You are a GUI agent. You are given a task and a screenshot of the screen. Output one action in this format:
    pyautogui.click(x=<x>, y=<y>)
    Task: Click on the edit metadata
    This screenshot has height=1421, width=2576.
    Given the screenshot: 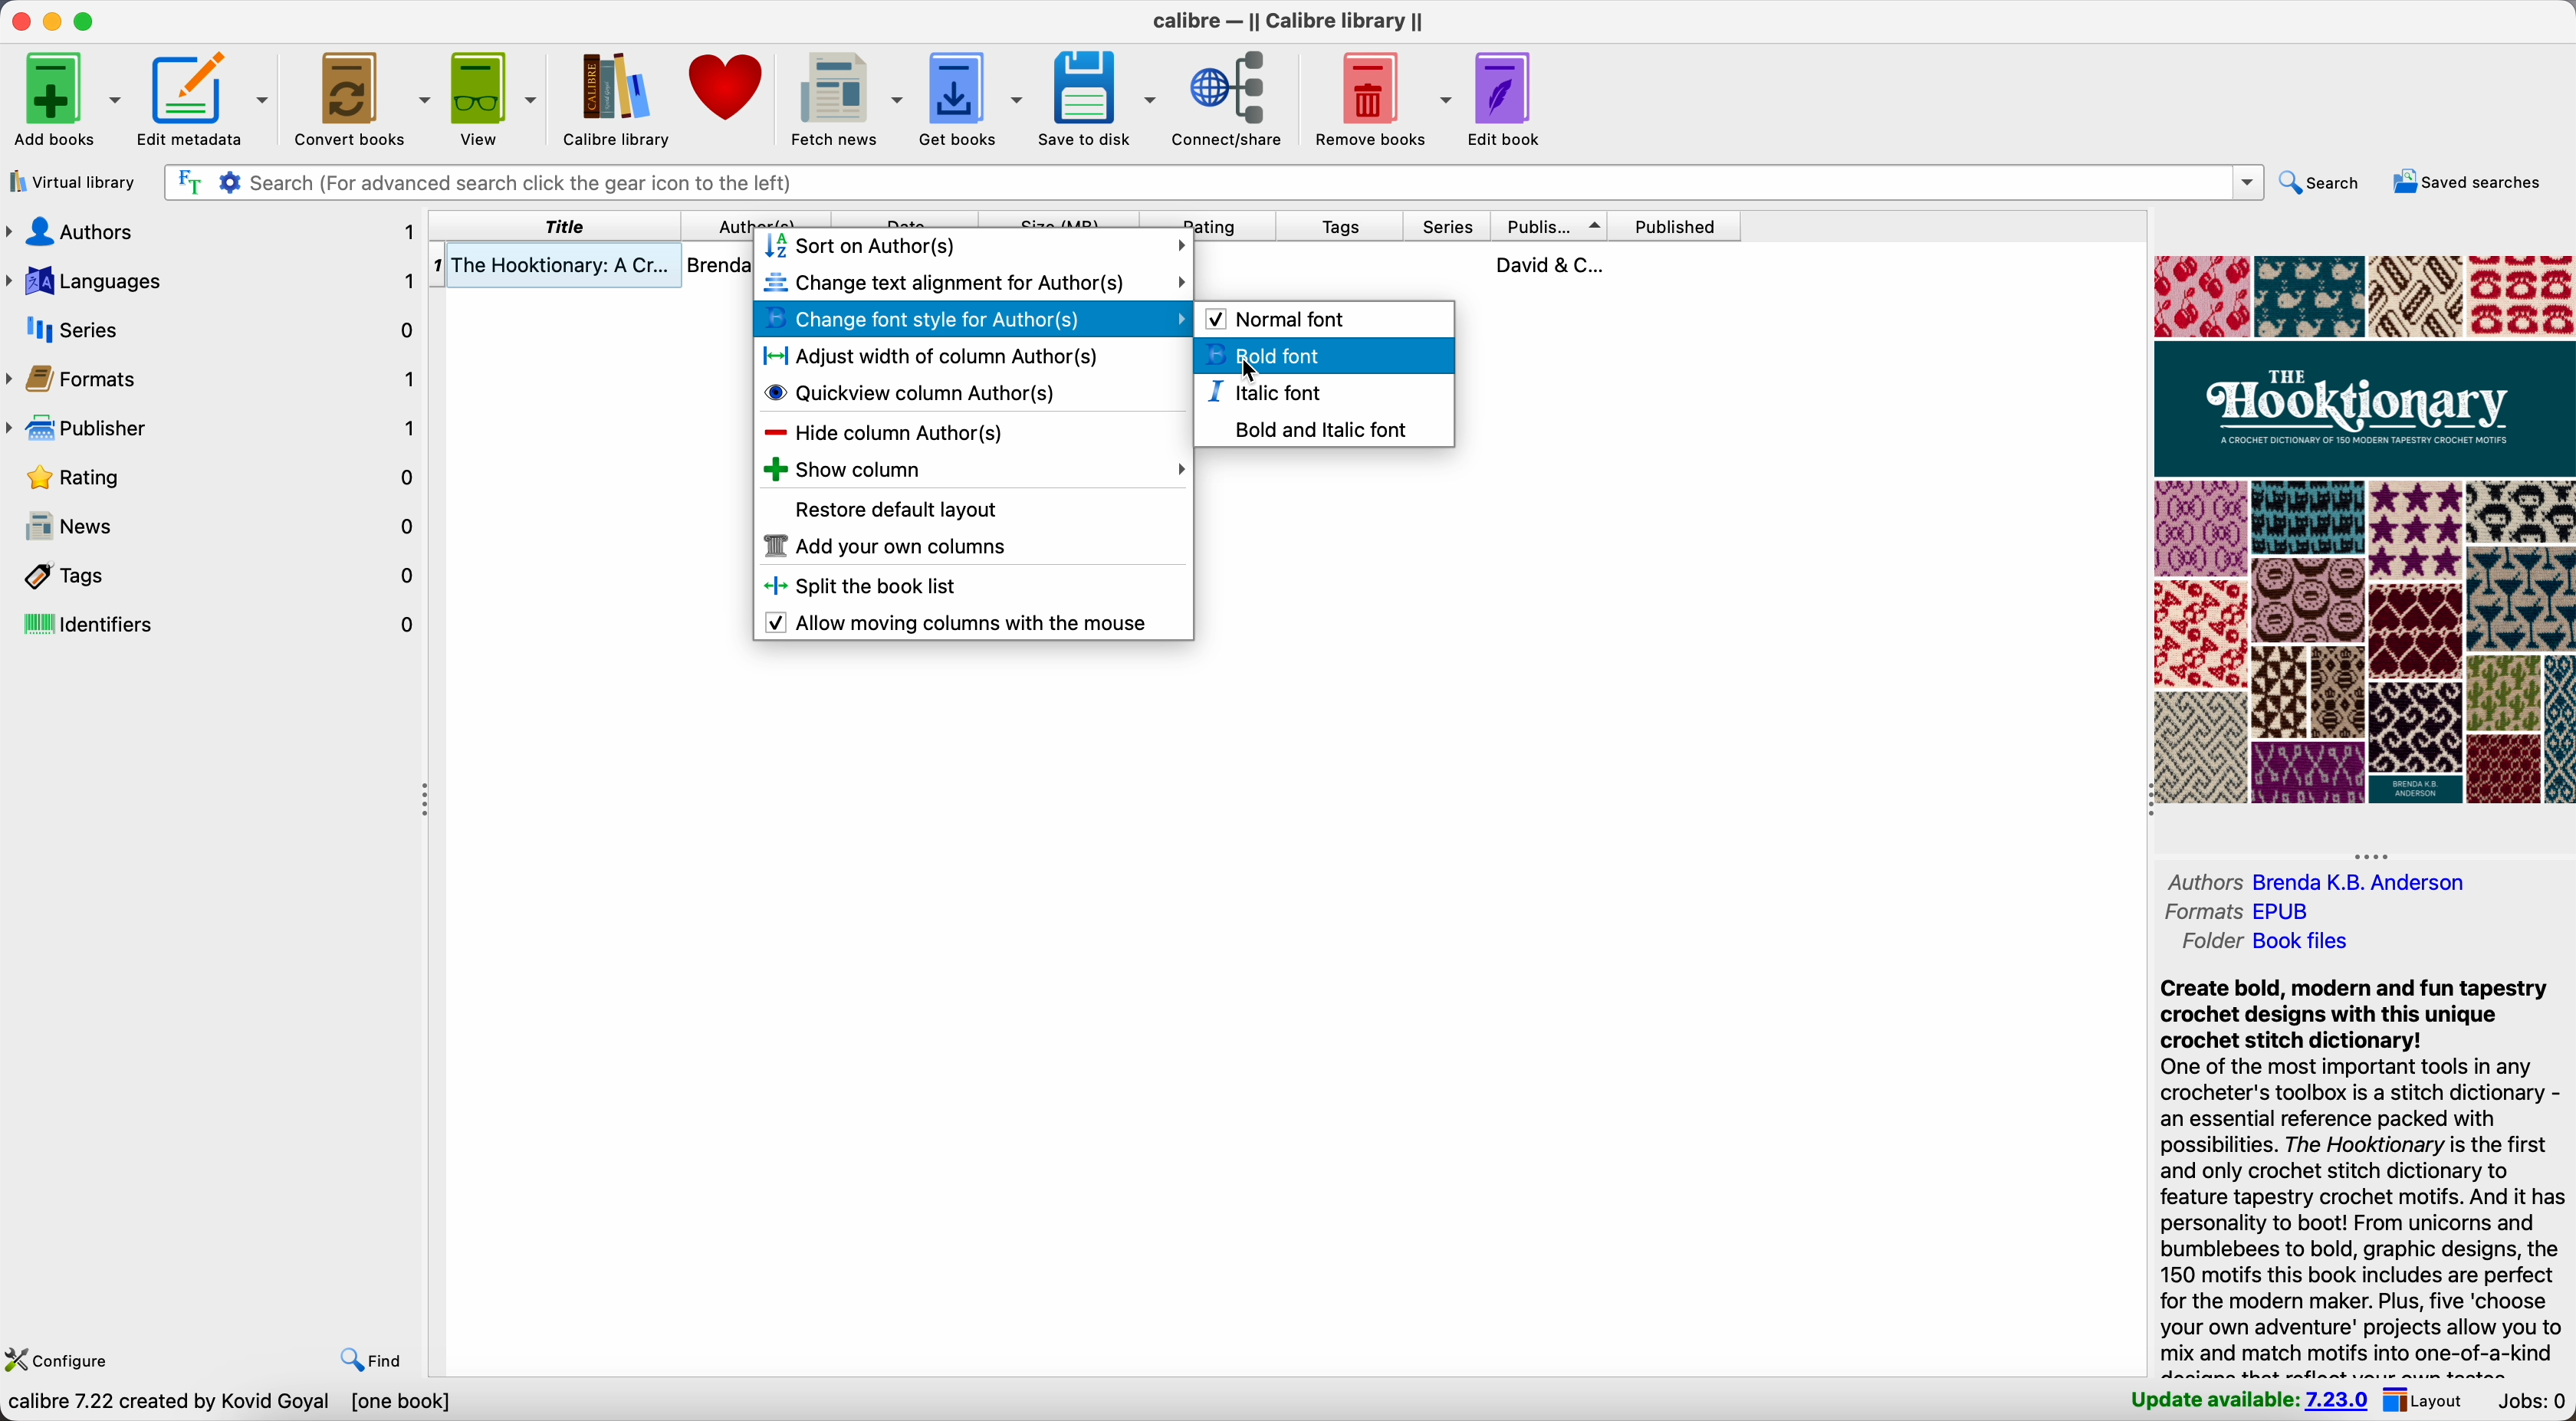 What is the action you would take?
    pyautogui.click(x=206, y=95)
    